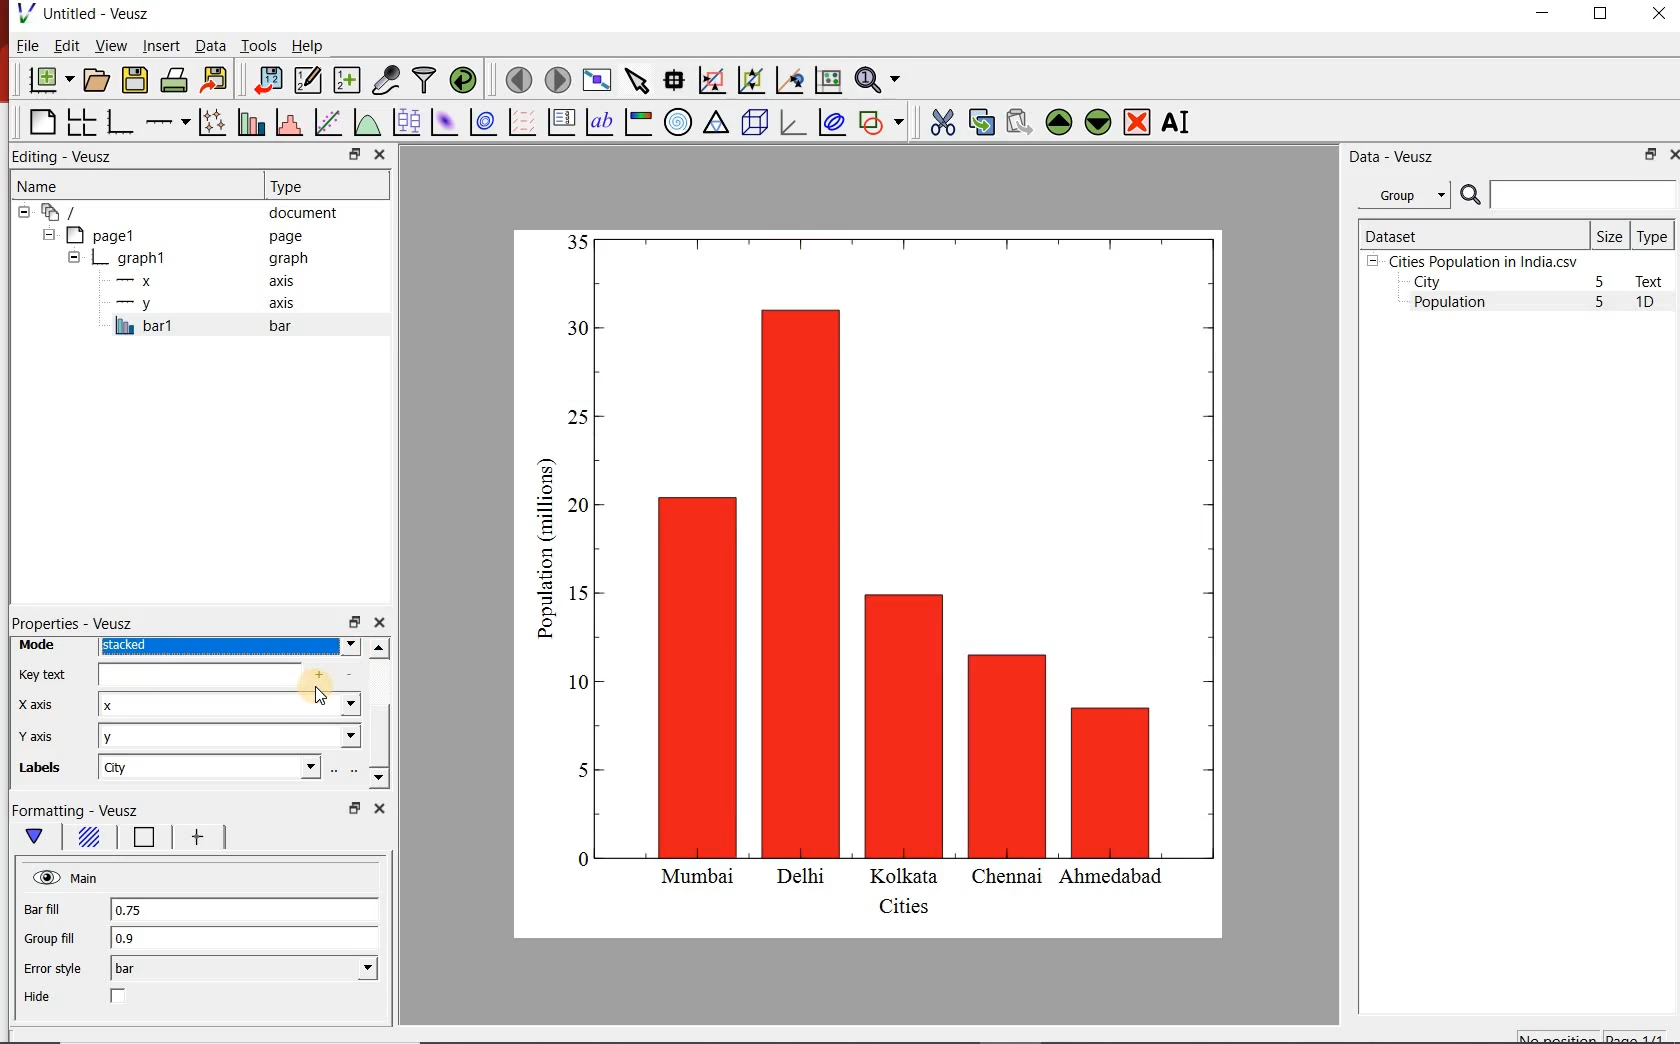 This screenshot has height=1044, width=1680. Describe the element at coordinates (1471, 234) in the screenshot. I see `Dataset` at that location.